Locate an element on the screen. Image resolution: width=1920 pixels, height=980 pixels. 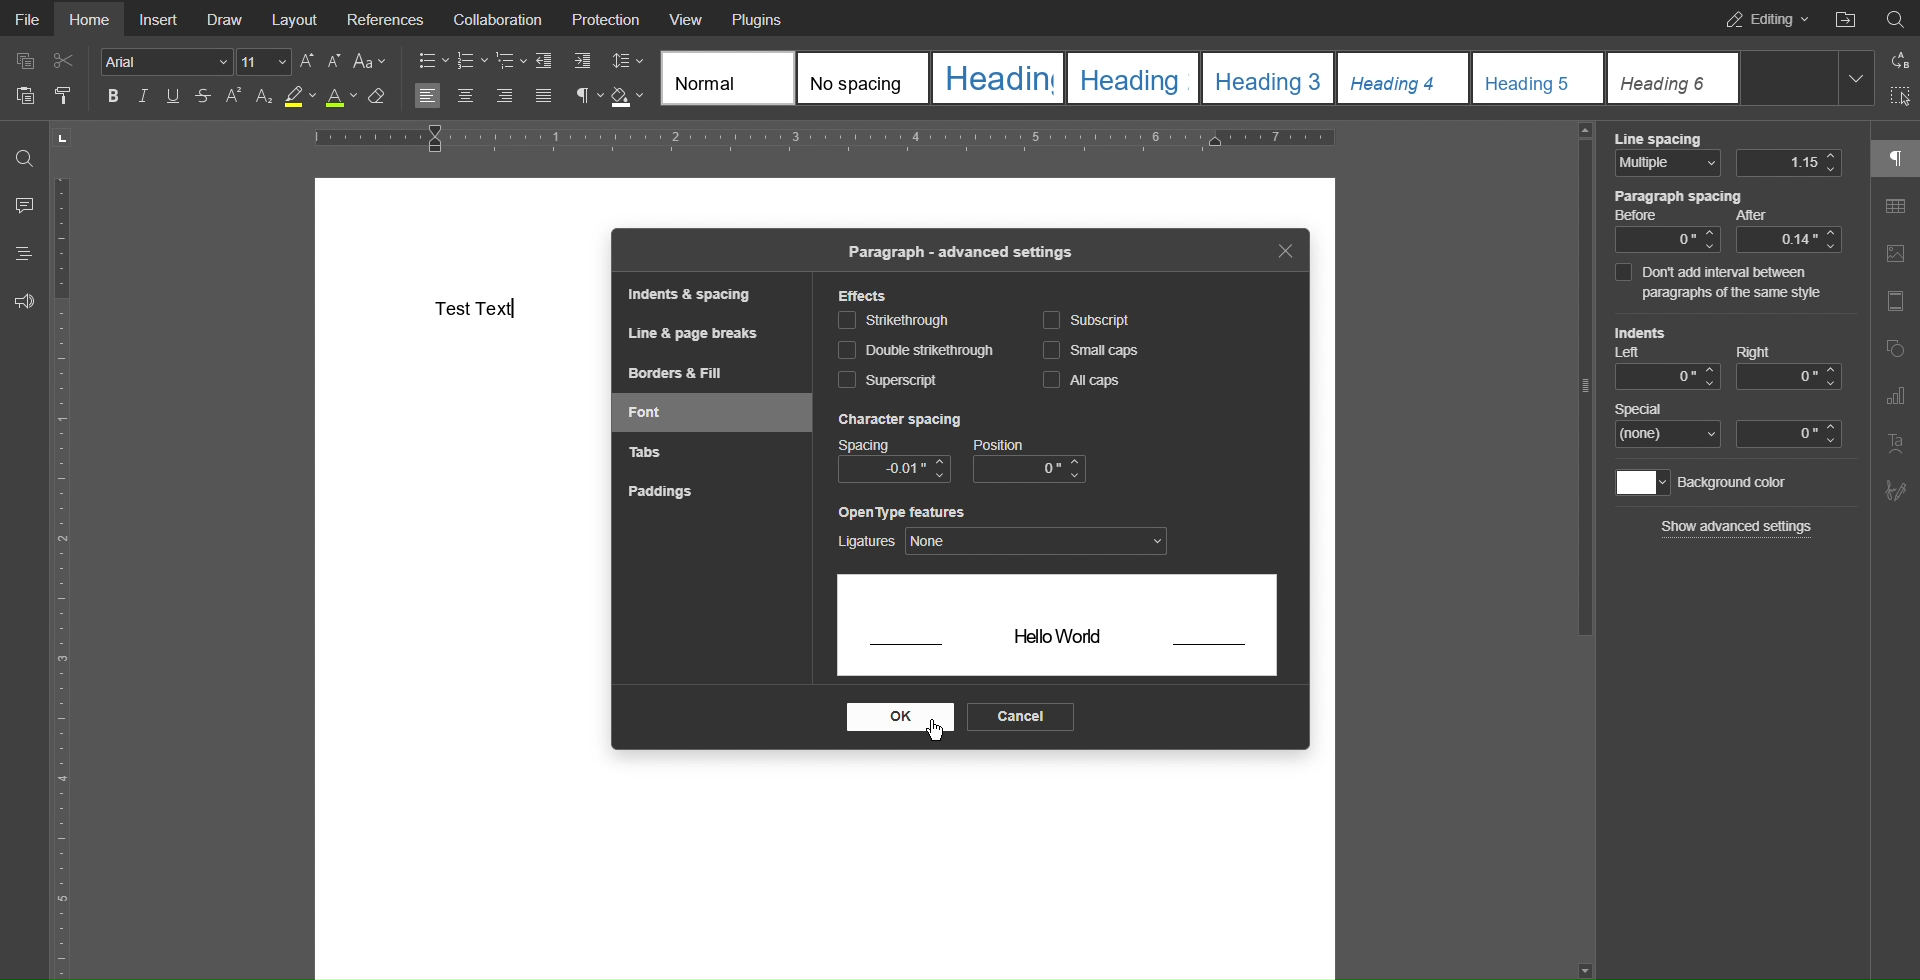
Header and Footer Settings is located at coordinates (1892, 304).